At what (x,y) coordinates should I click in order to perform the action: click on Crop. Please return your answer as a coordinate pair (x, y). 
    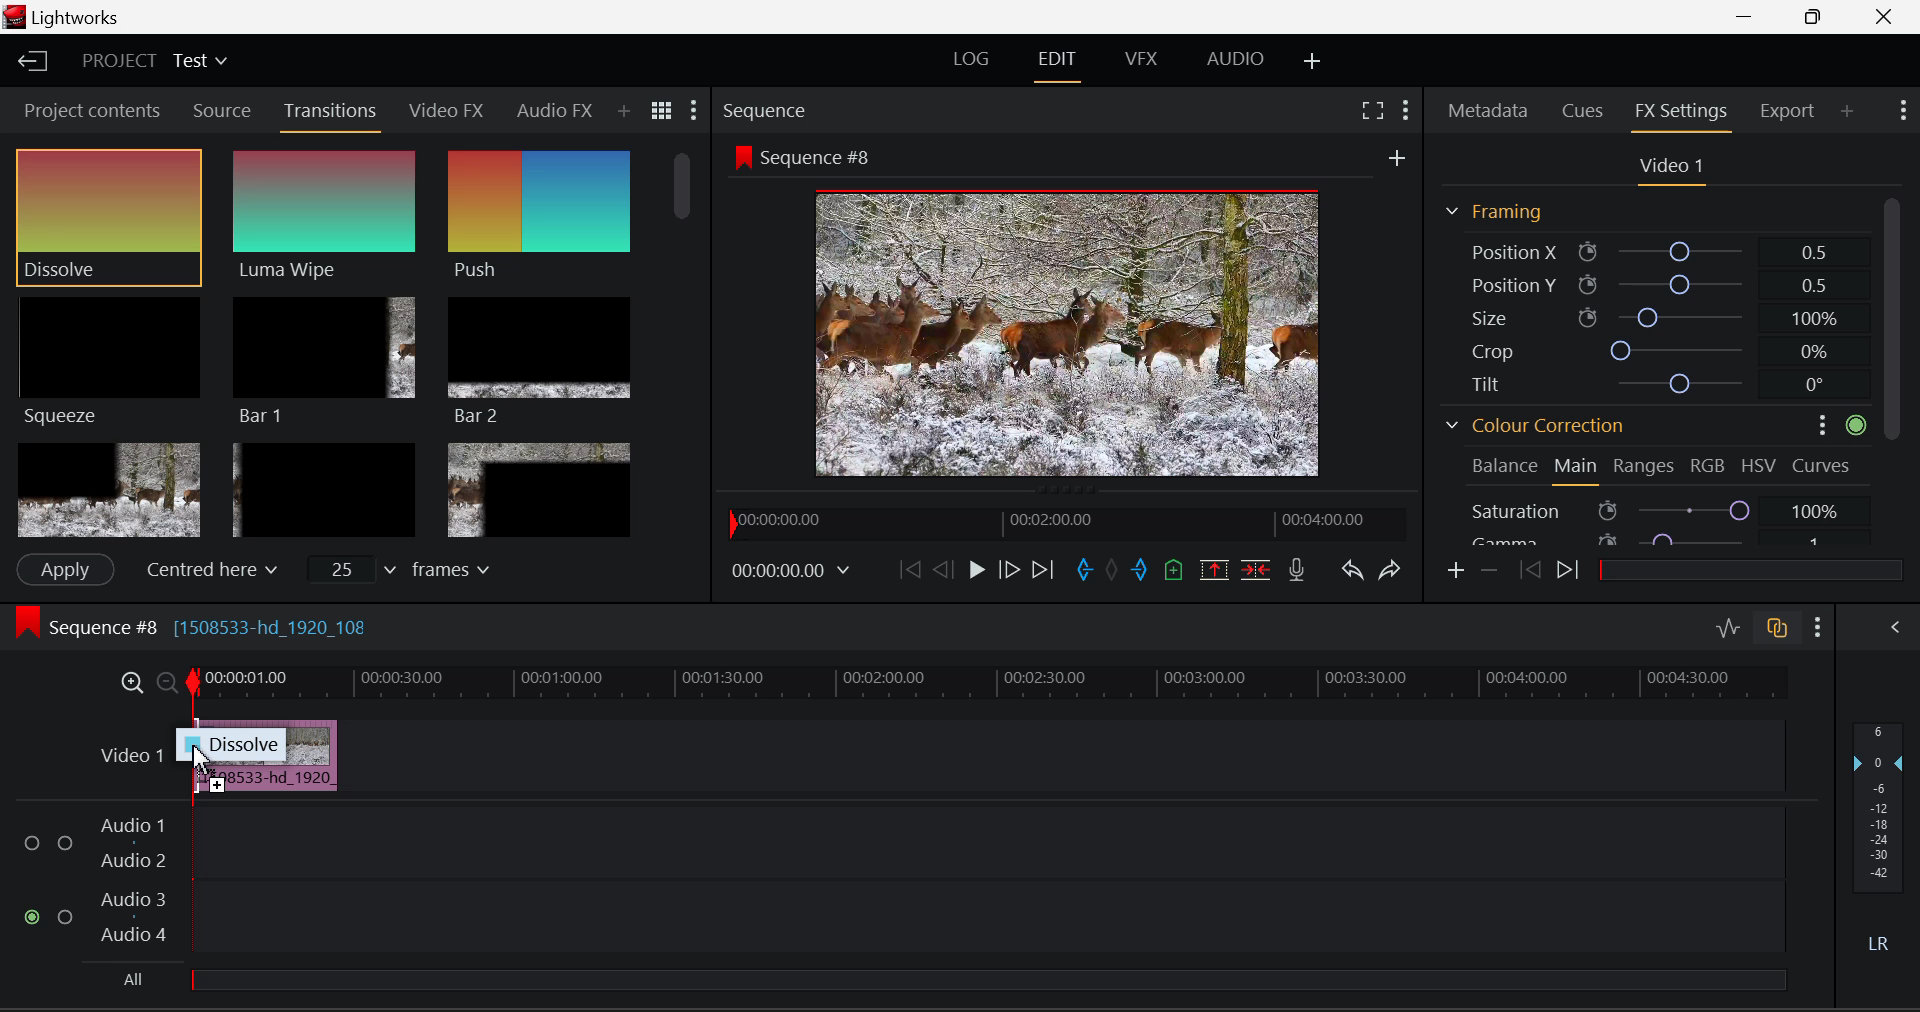
    Looking at the image, I should click on (1646, 349).